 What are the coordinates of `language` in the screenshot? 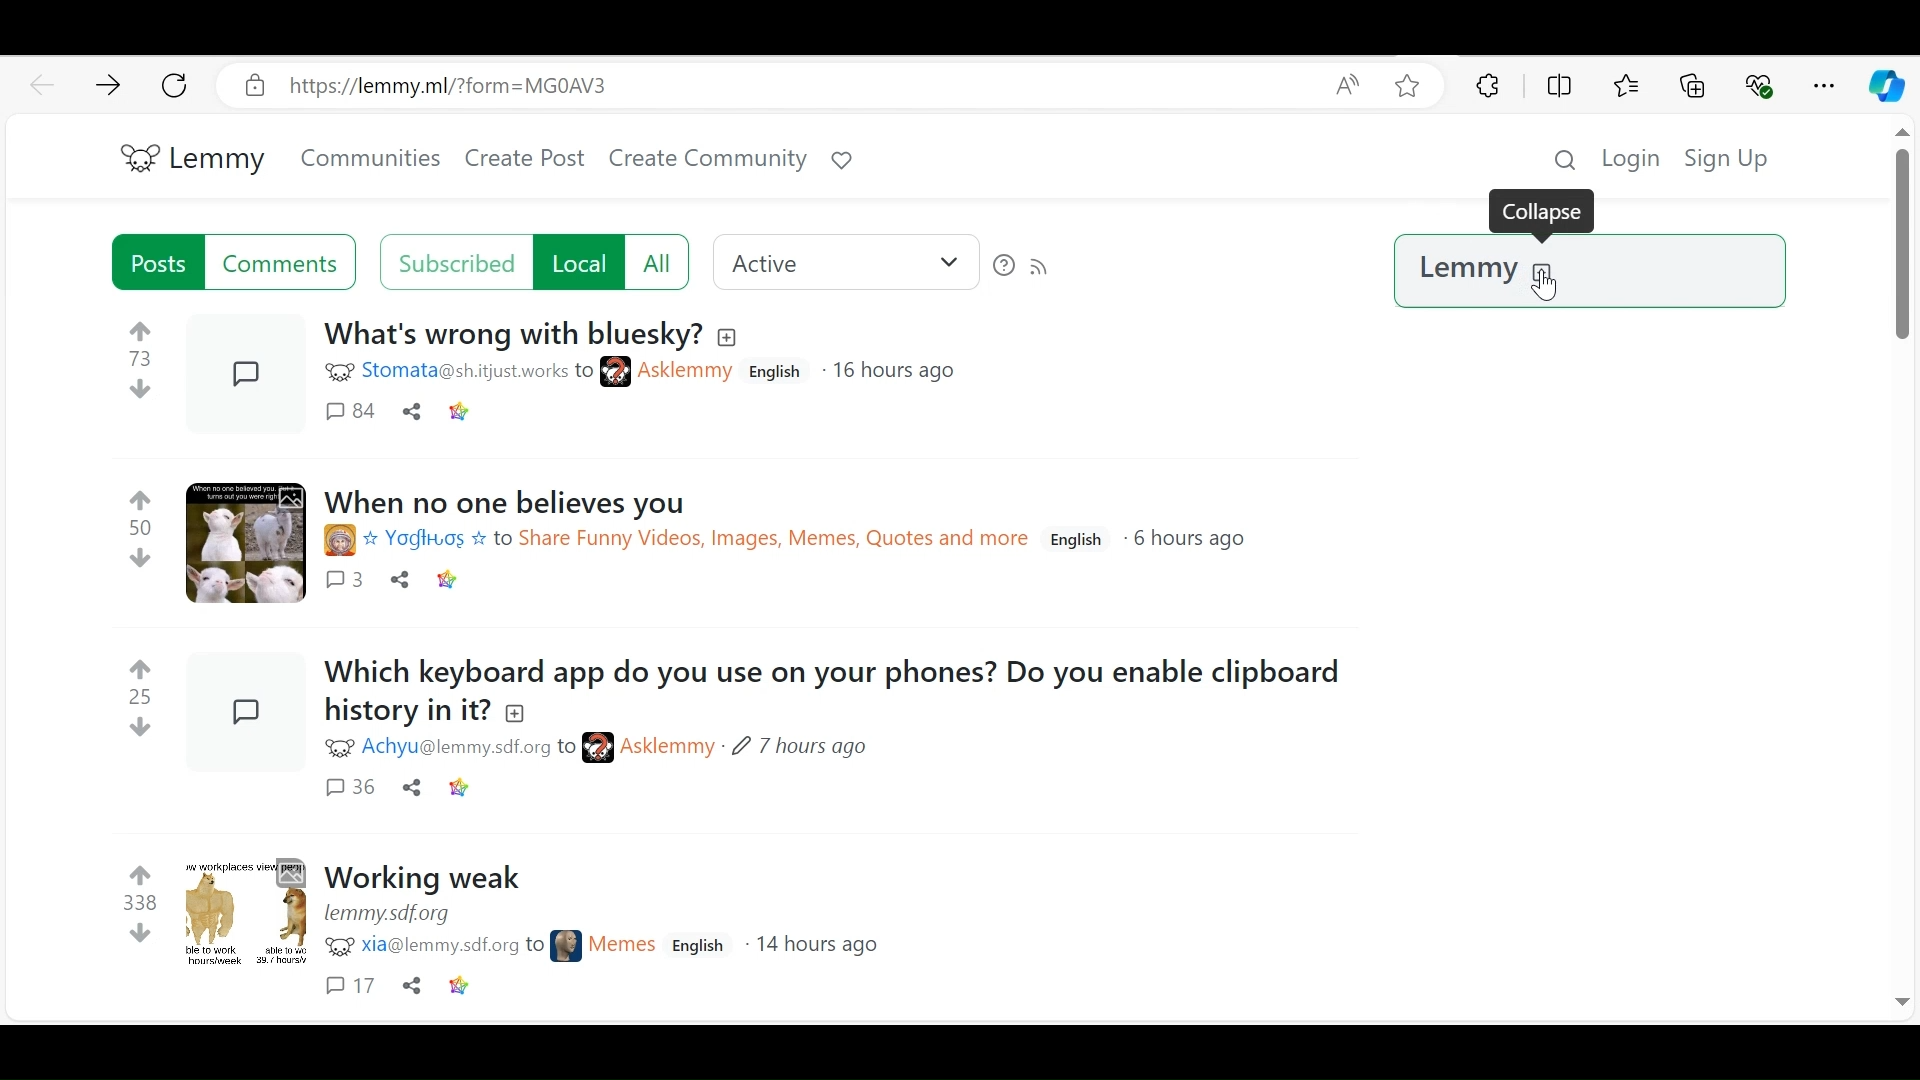 It's located at (1081, 540).